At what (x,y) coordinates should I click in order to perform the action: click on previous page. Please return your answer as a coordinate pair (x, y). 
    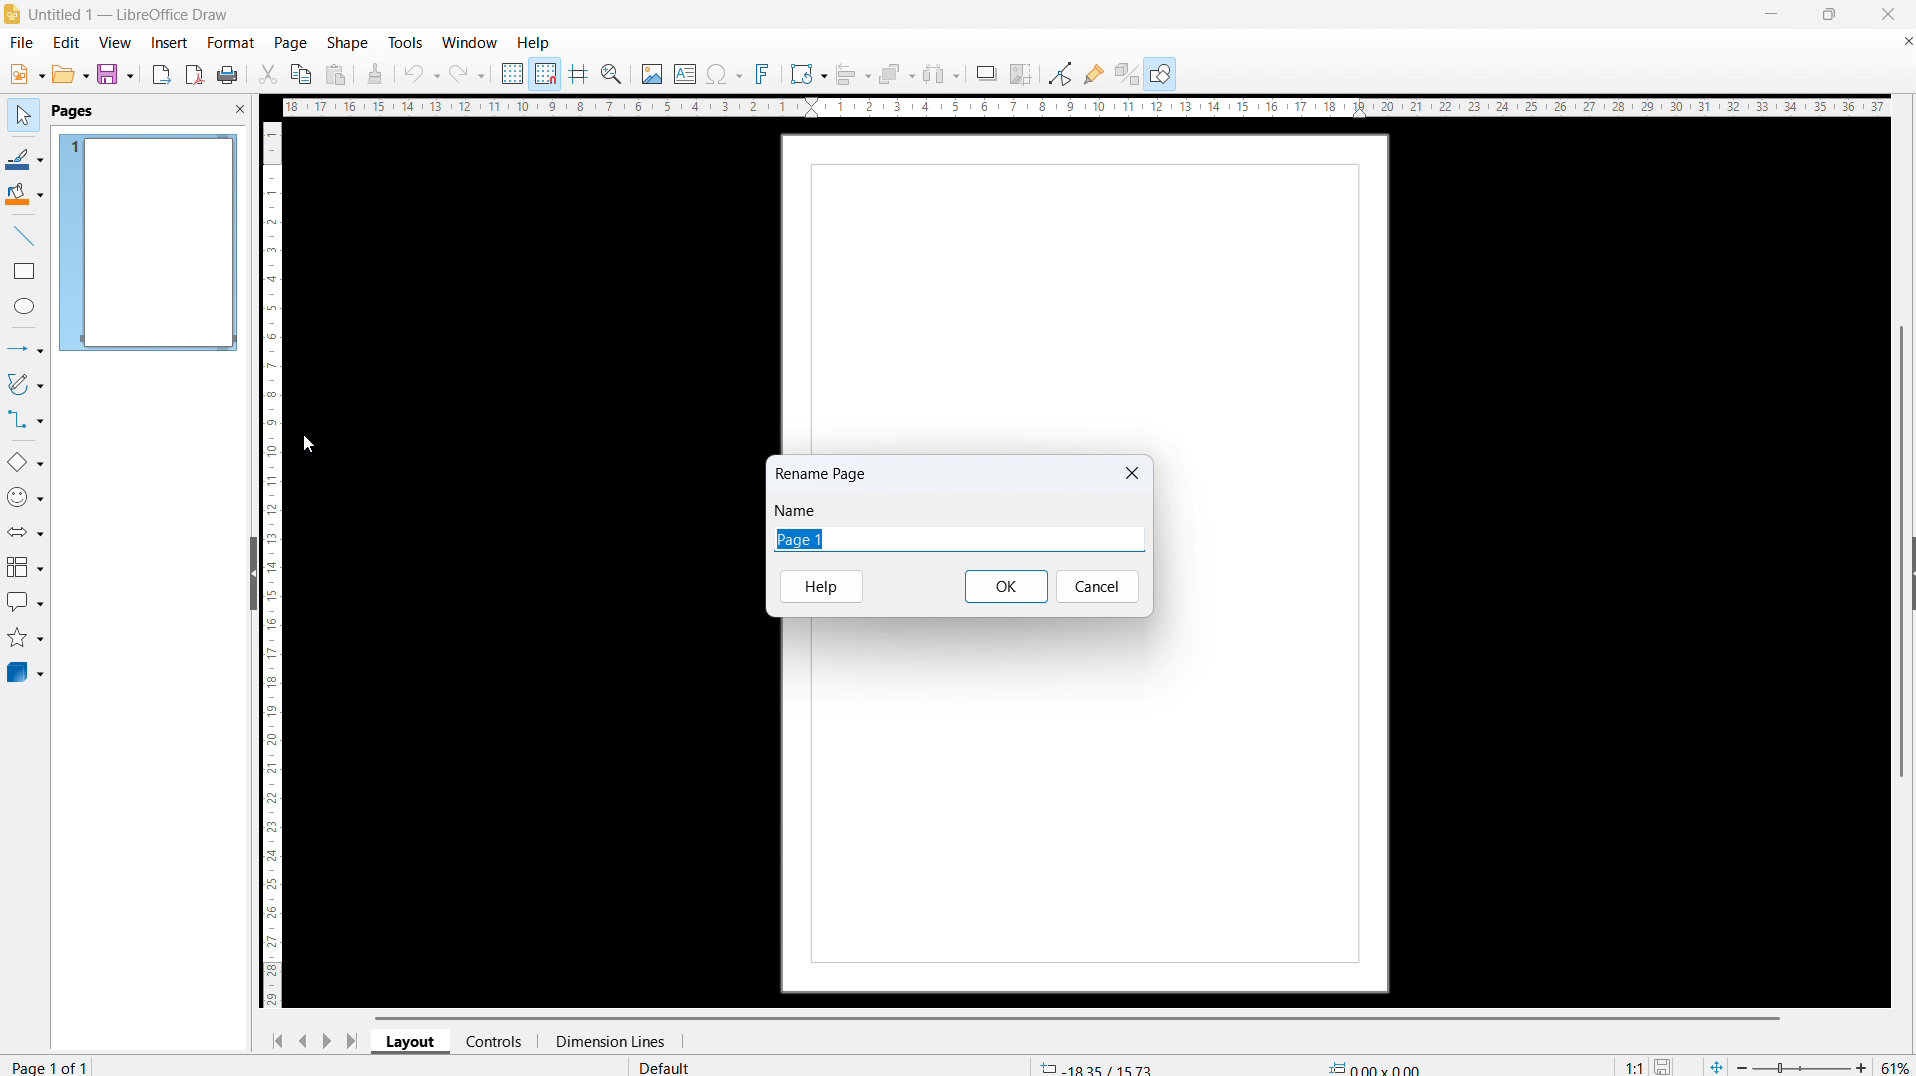
    Looking at the image, I should click on (301, 1040).